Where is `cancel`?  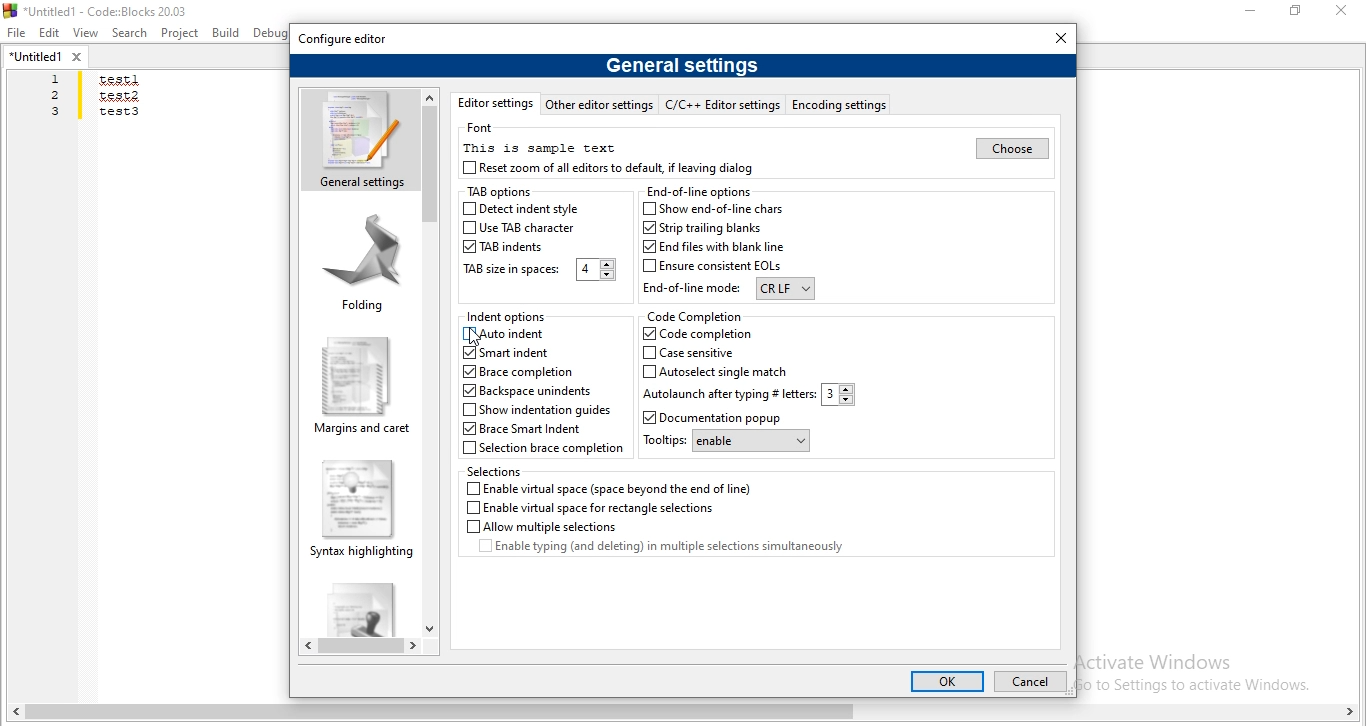
cancel is located at coordinates (1028, 683).